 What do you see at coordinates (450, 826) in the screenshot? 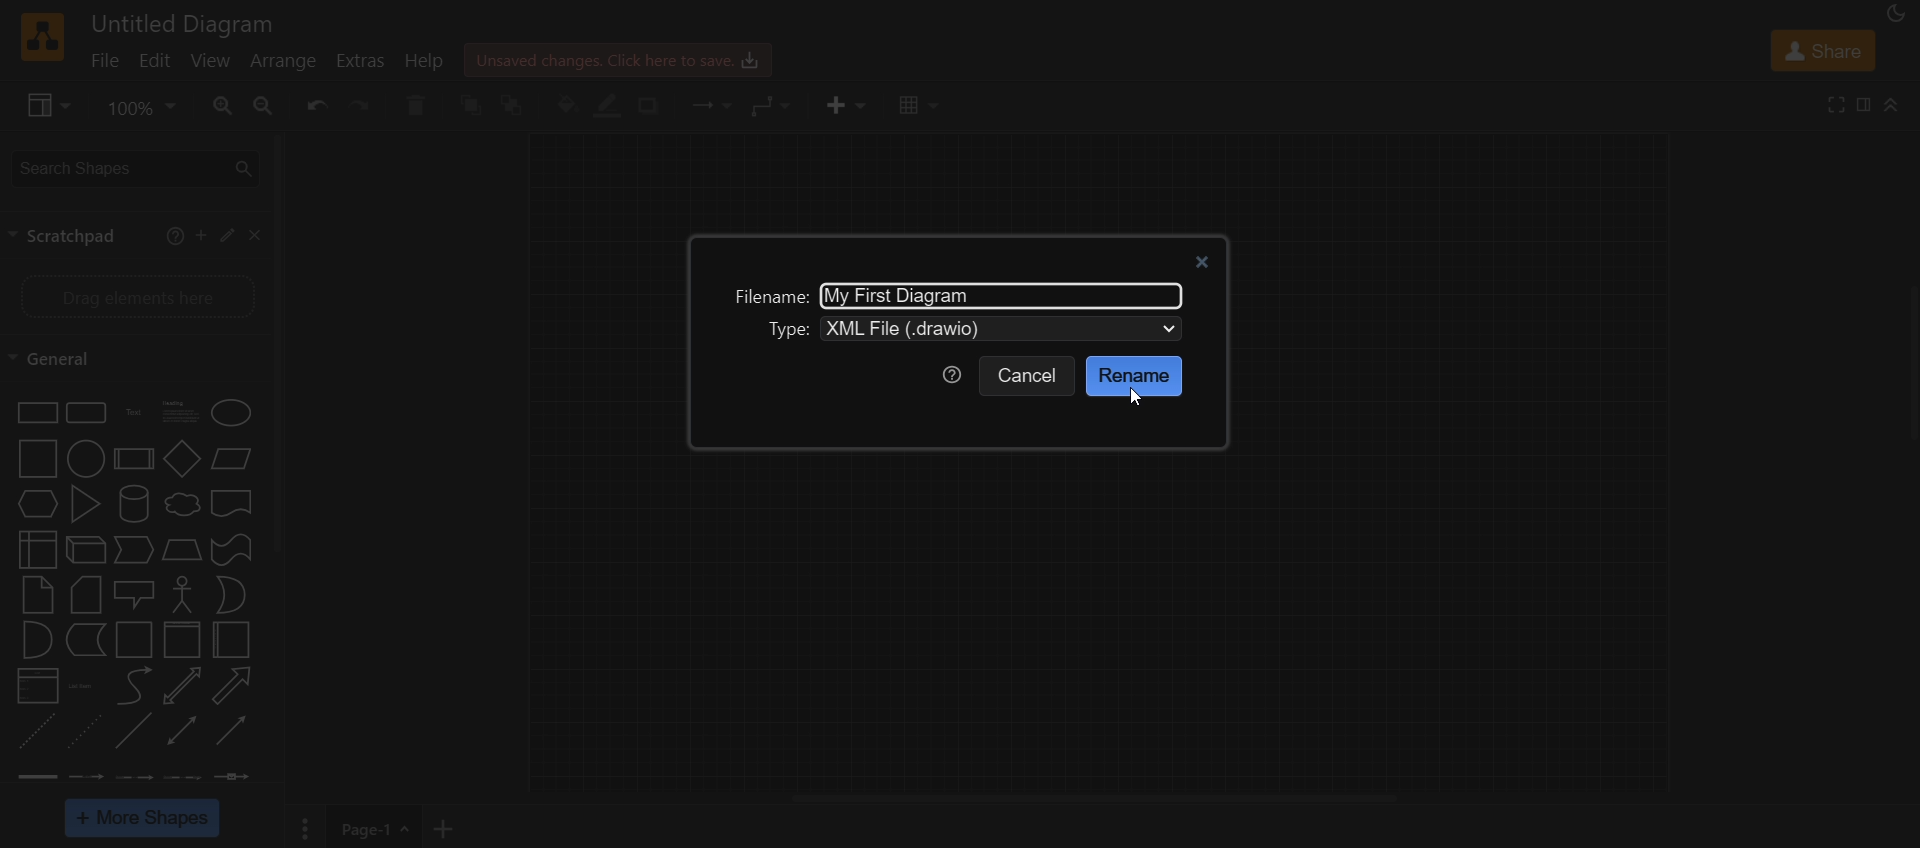
I see `new page` at bounding box center [450, 826].